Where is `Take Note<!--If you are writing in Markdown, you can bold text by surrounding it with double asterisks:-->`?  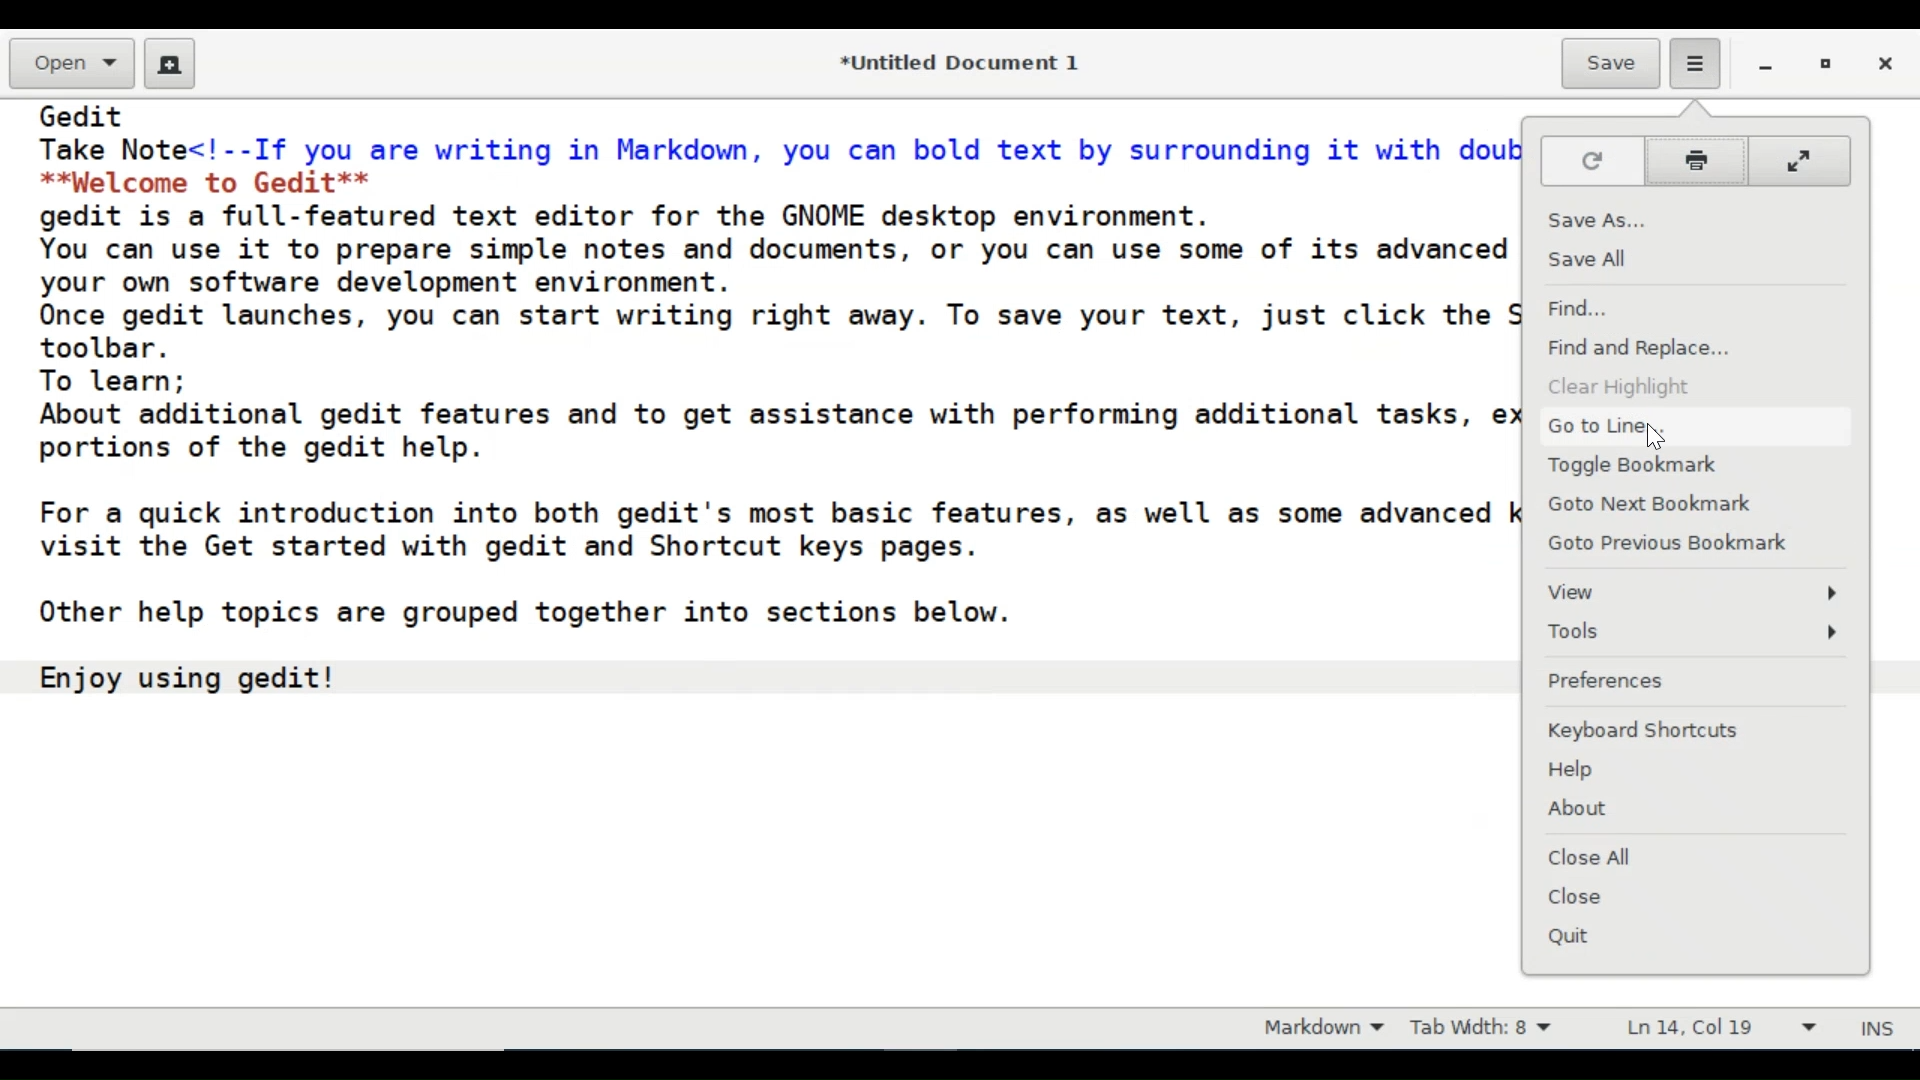 Take Note<!--If you are writing in Markdown, you can bold text by surrounding it with double asterisks:--> is located at coordinates (779, 150).